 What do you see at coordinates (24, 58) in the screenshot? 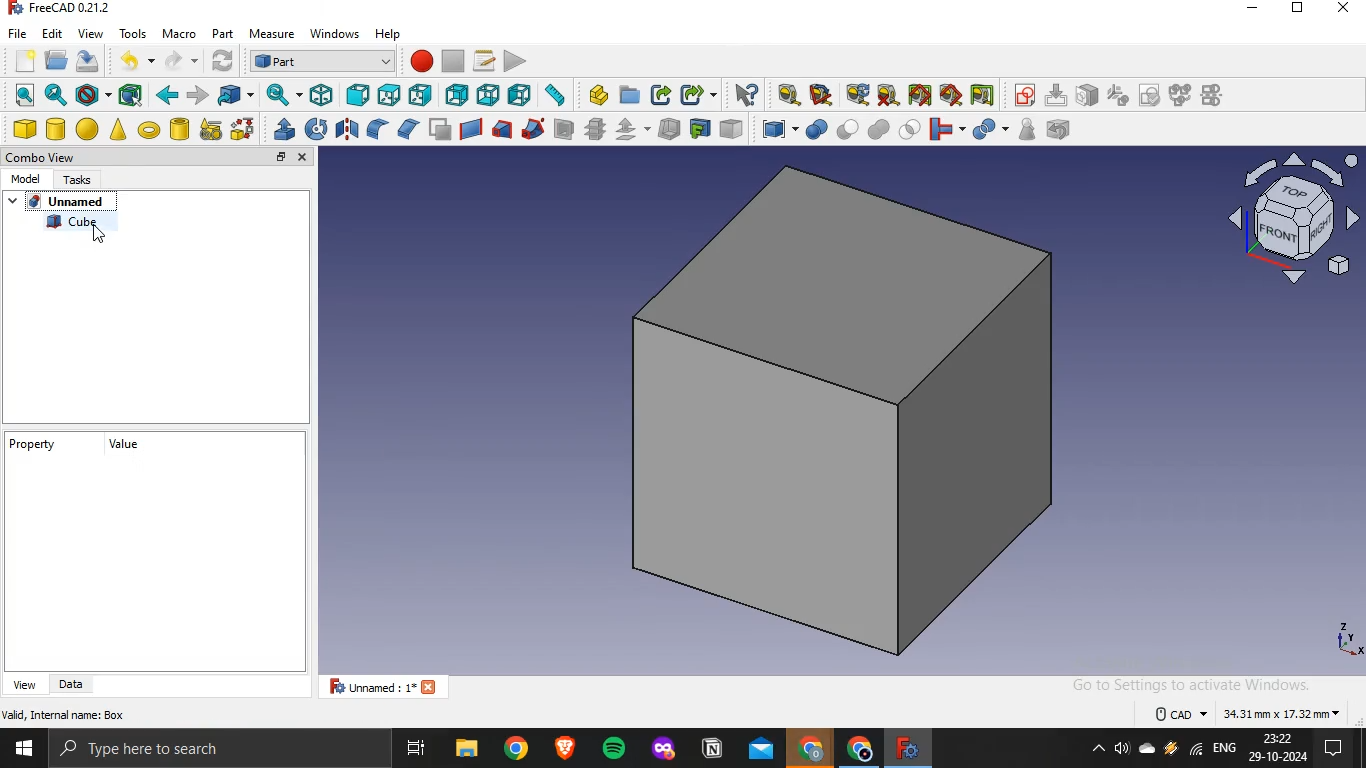
I see `new file` at bounding box center [24, 58].